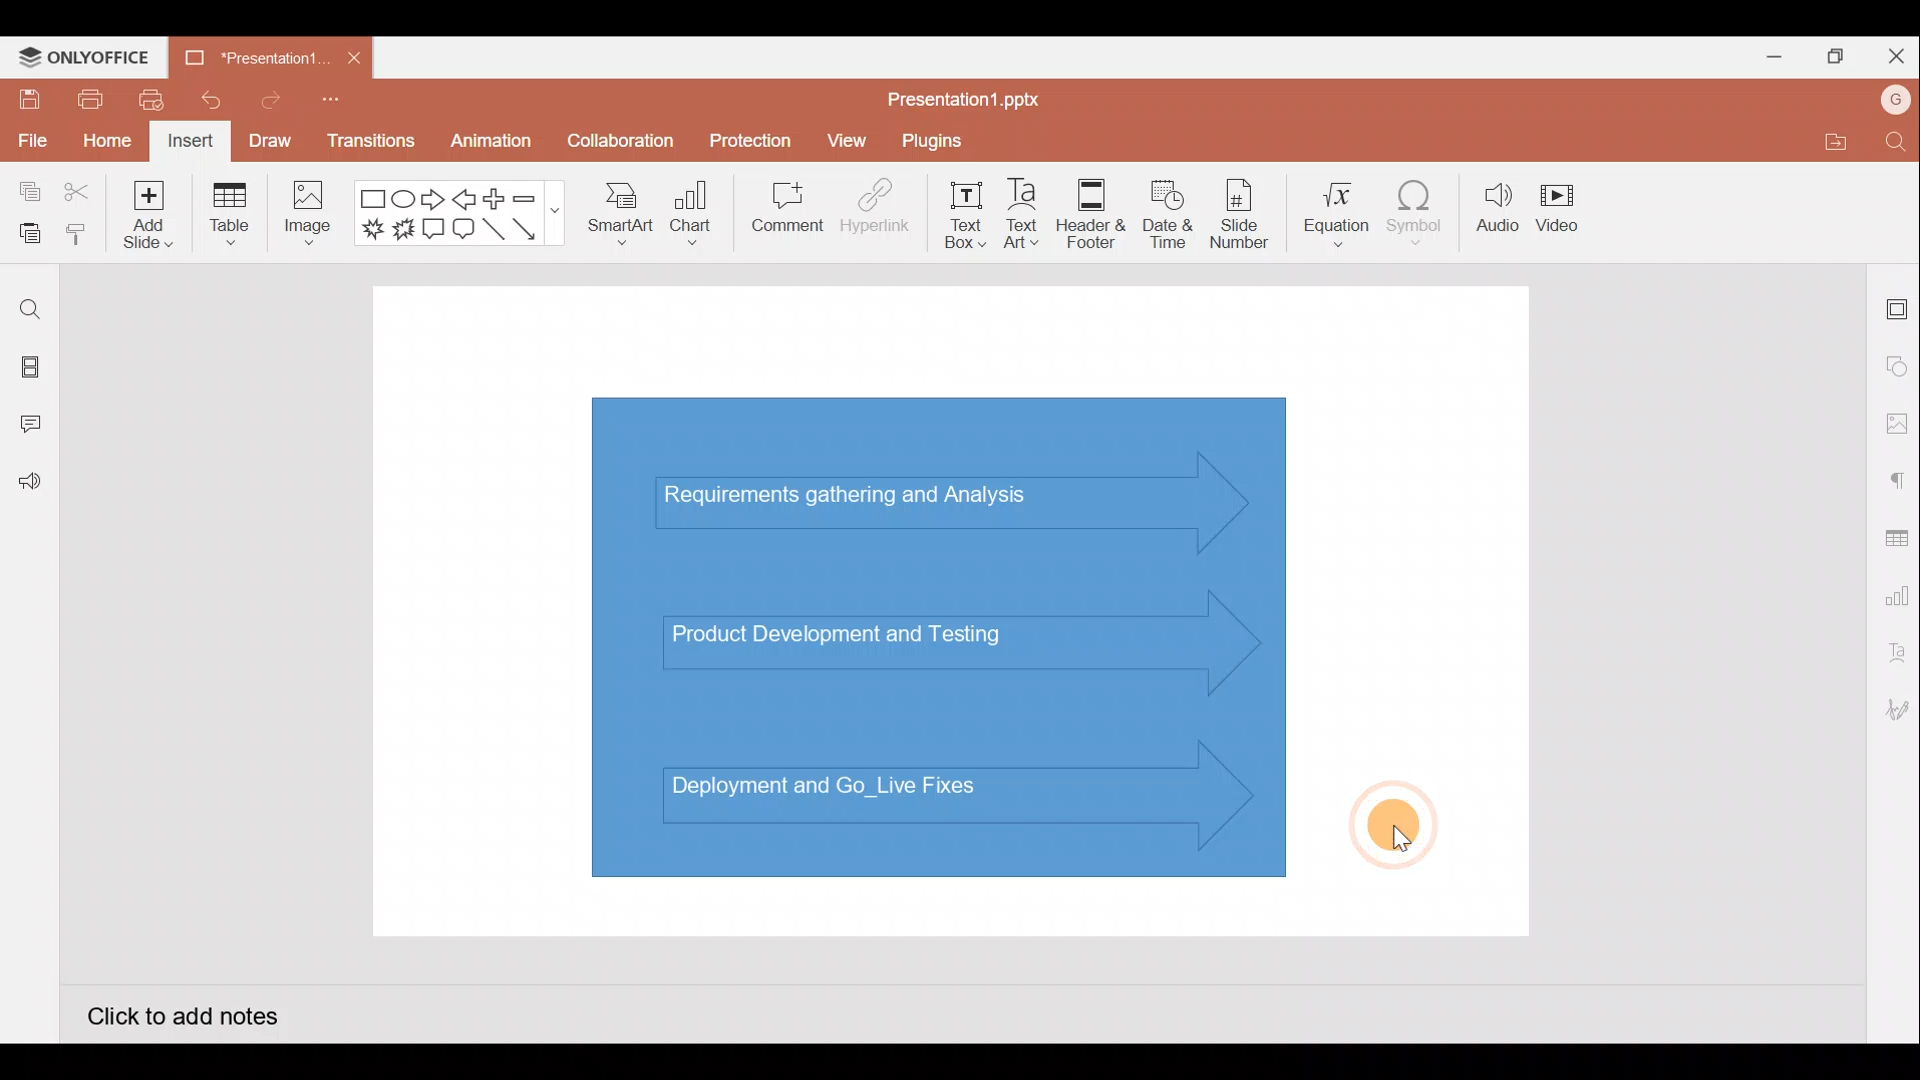 This screenshot has height=1080, width=1920. What do you see at coordinates (888, 798) in the screenshot?
I see `Text (Deployment and Go_Live Fixes) on 3rd inserted arrow shape` at bounding box center [888, 798].